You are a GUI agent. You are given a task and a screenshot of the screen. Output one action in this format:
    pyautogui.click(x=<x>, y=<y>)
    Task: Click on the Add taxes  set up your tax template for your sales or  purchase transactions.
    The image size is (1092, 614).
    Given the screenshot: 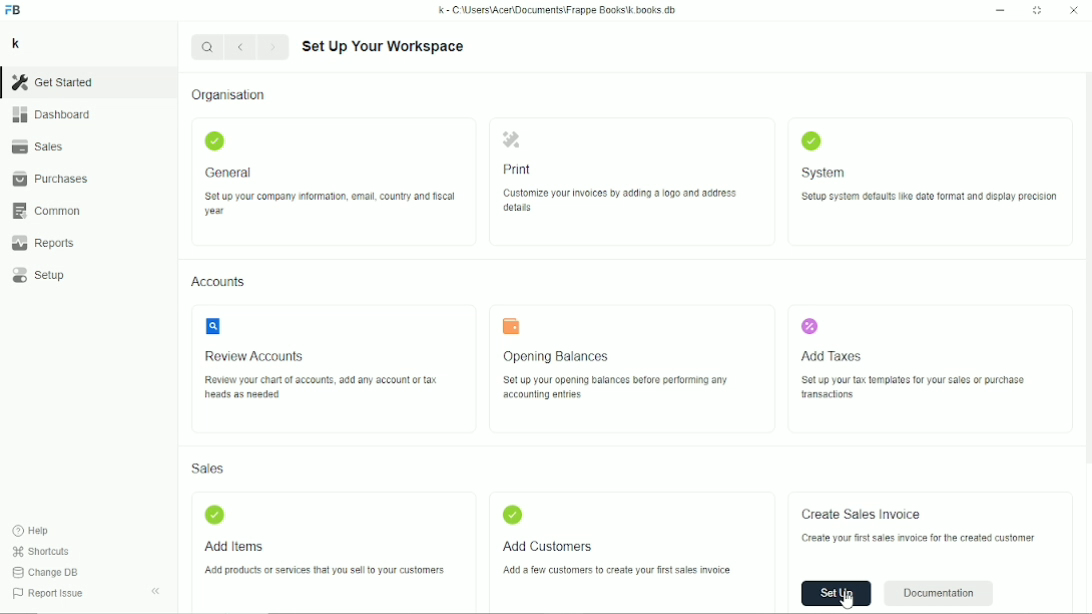 What is the action you would take?
    pyautogui.click(x=910, y=360)
    